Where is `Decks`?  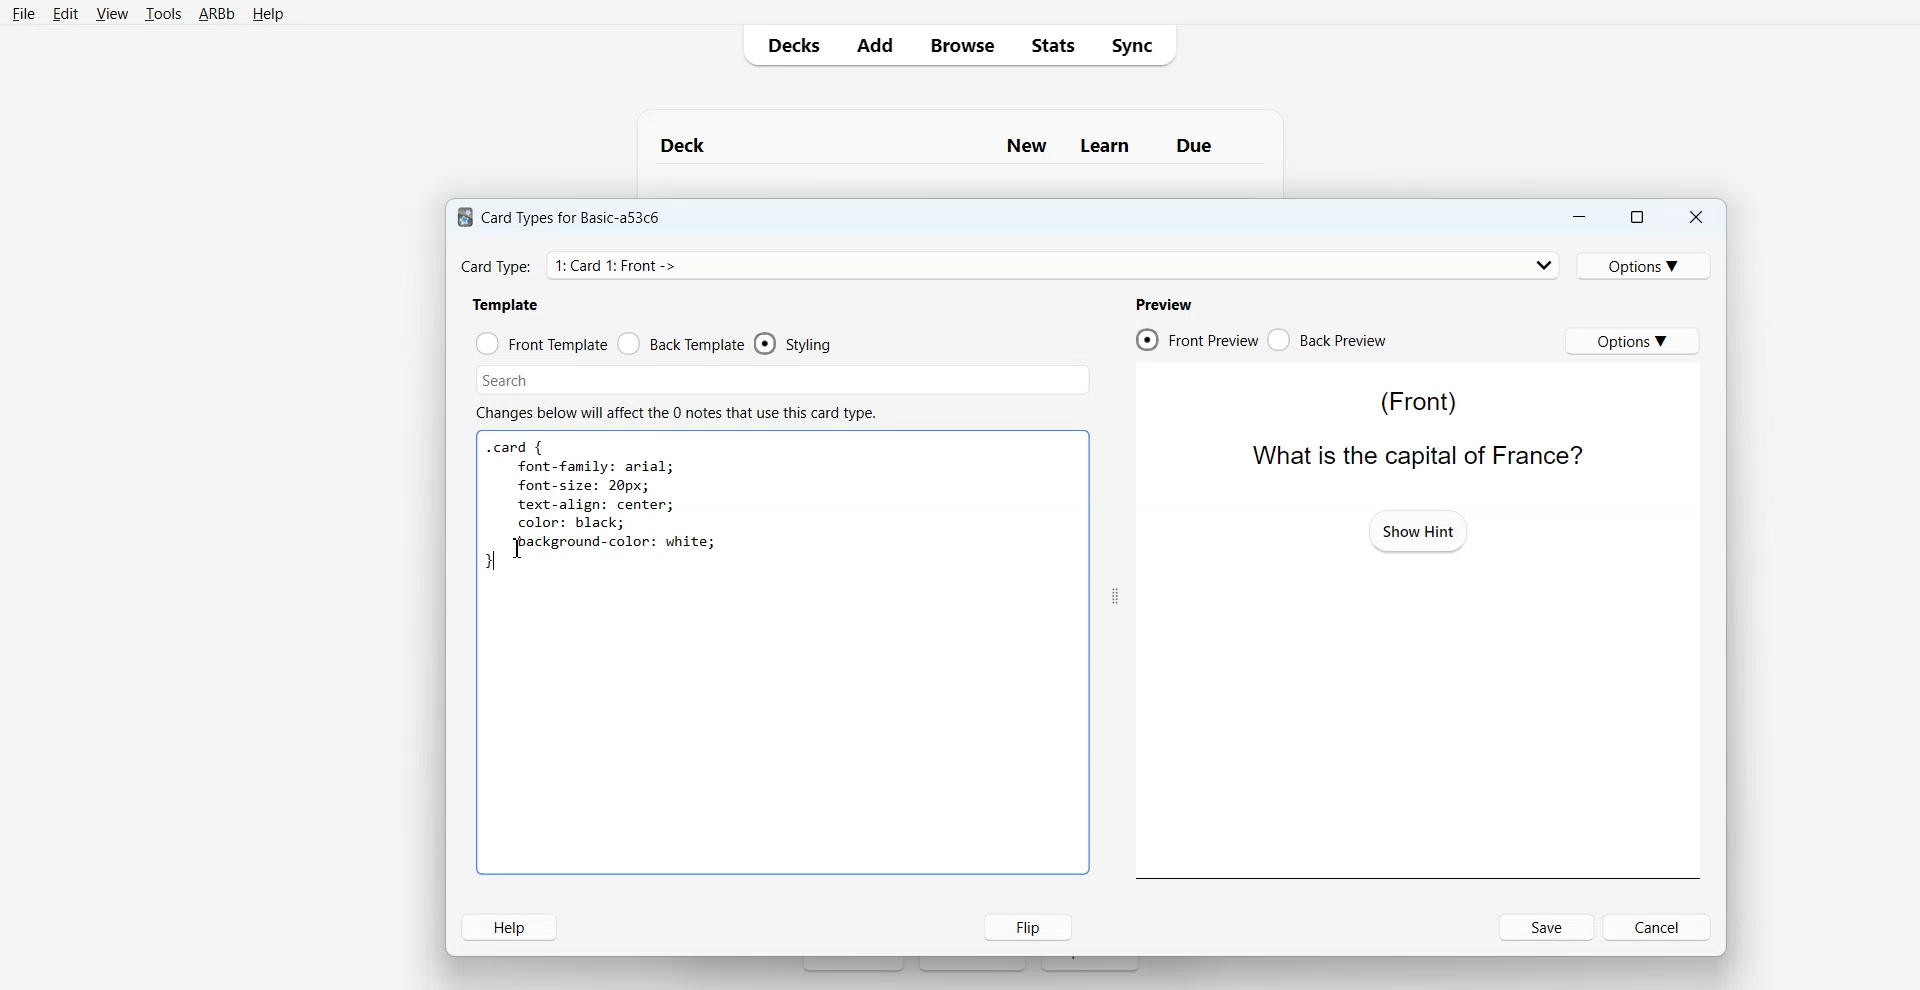
Decks is located at coordinates (789, 45).